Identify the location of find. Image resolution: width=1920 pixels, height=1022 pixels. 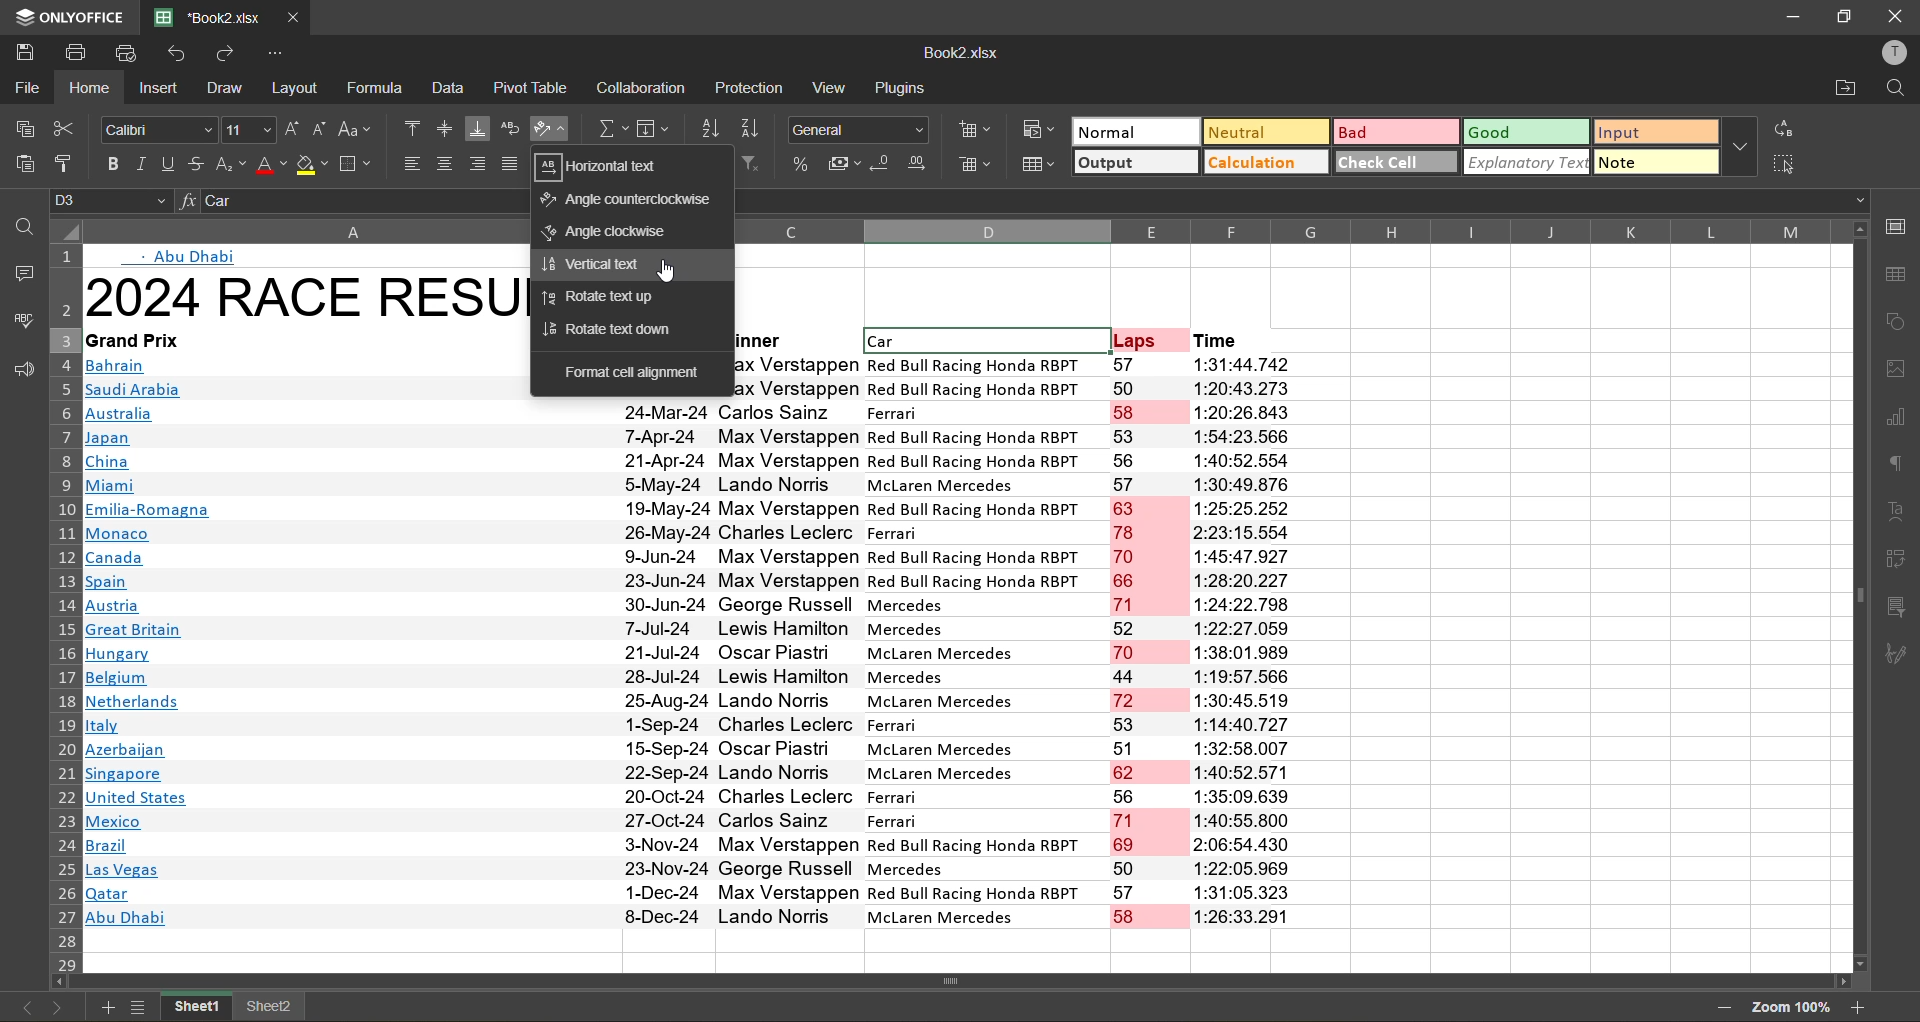
(30, 231).